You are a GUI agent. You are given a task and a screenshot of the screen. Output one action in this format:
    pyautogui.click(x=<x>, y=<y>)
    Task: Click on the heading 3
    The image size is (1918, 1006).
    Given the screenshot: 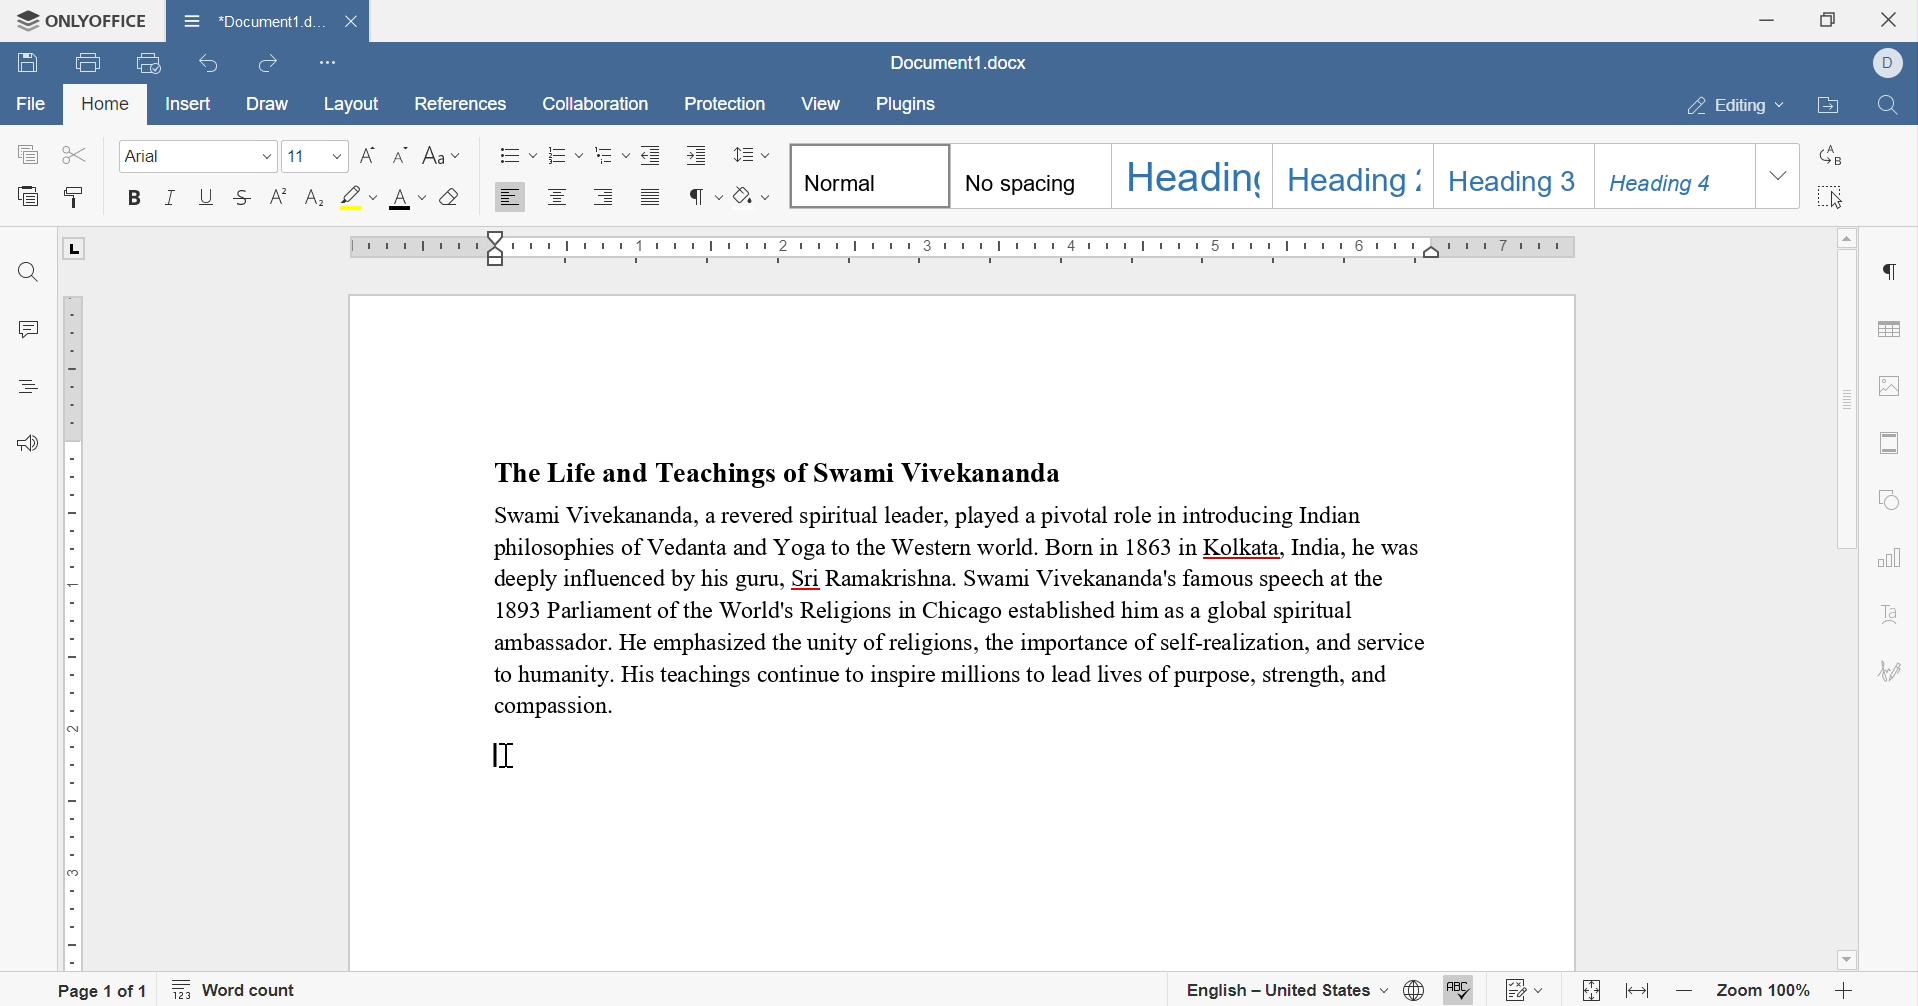 What is the action you would take?
    pyautogui.click(x=1516, y=172)
    